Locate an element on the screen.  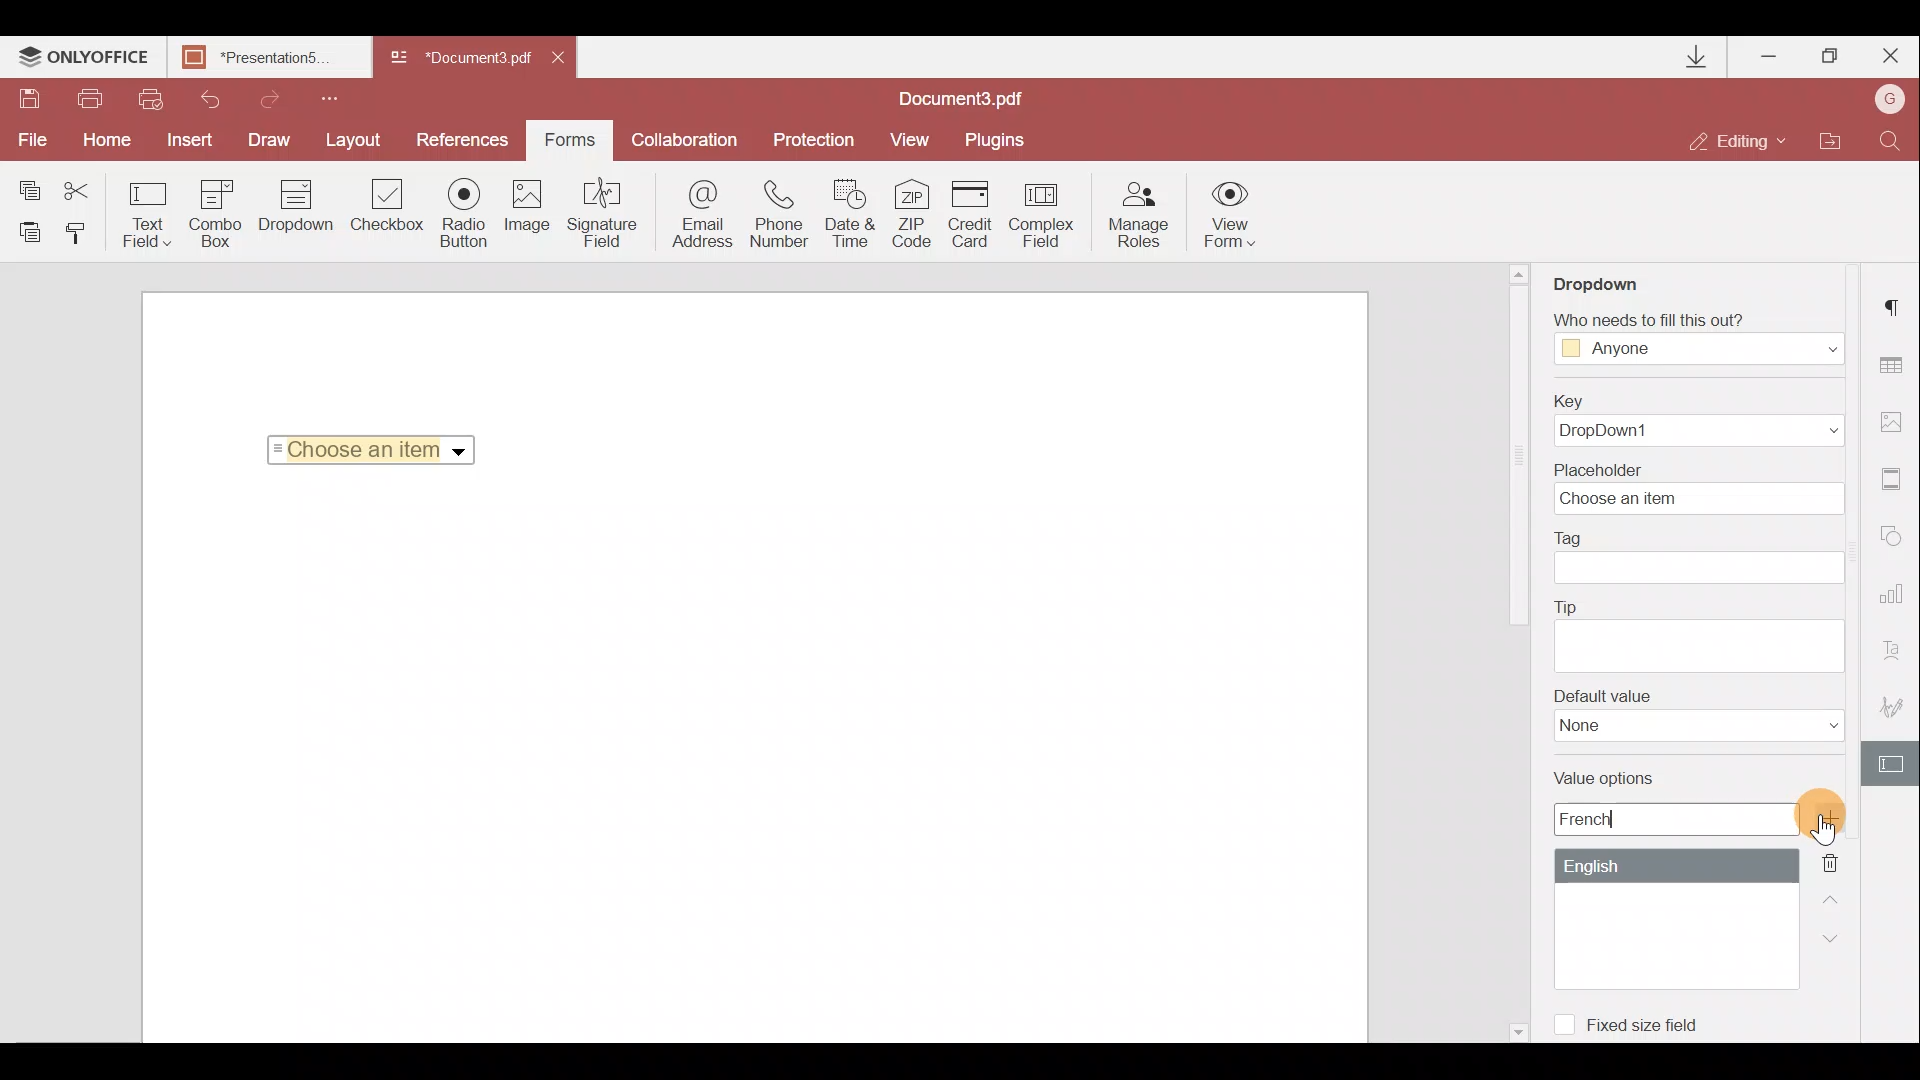
ZIP code is located at coordinates (918, 217).